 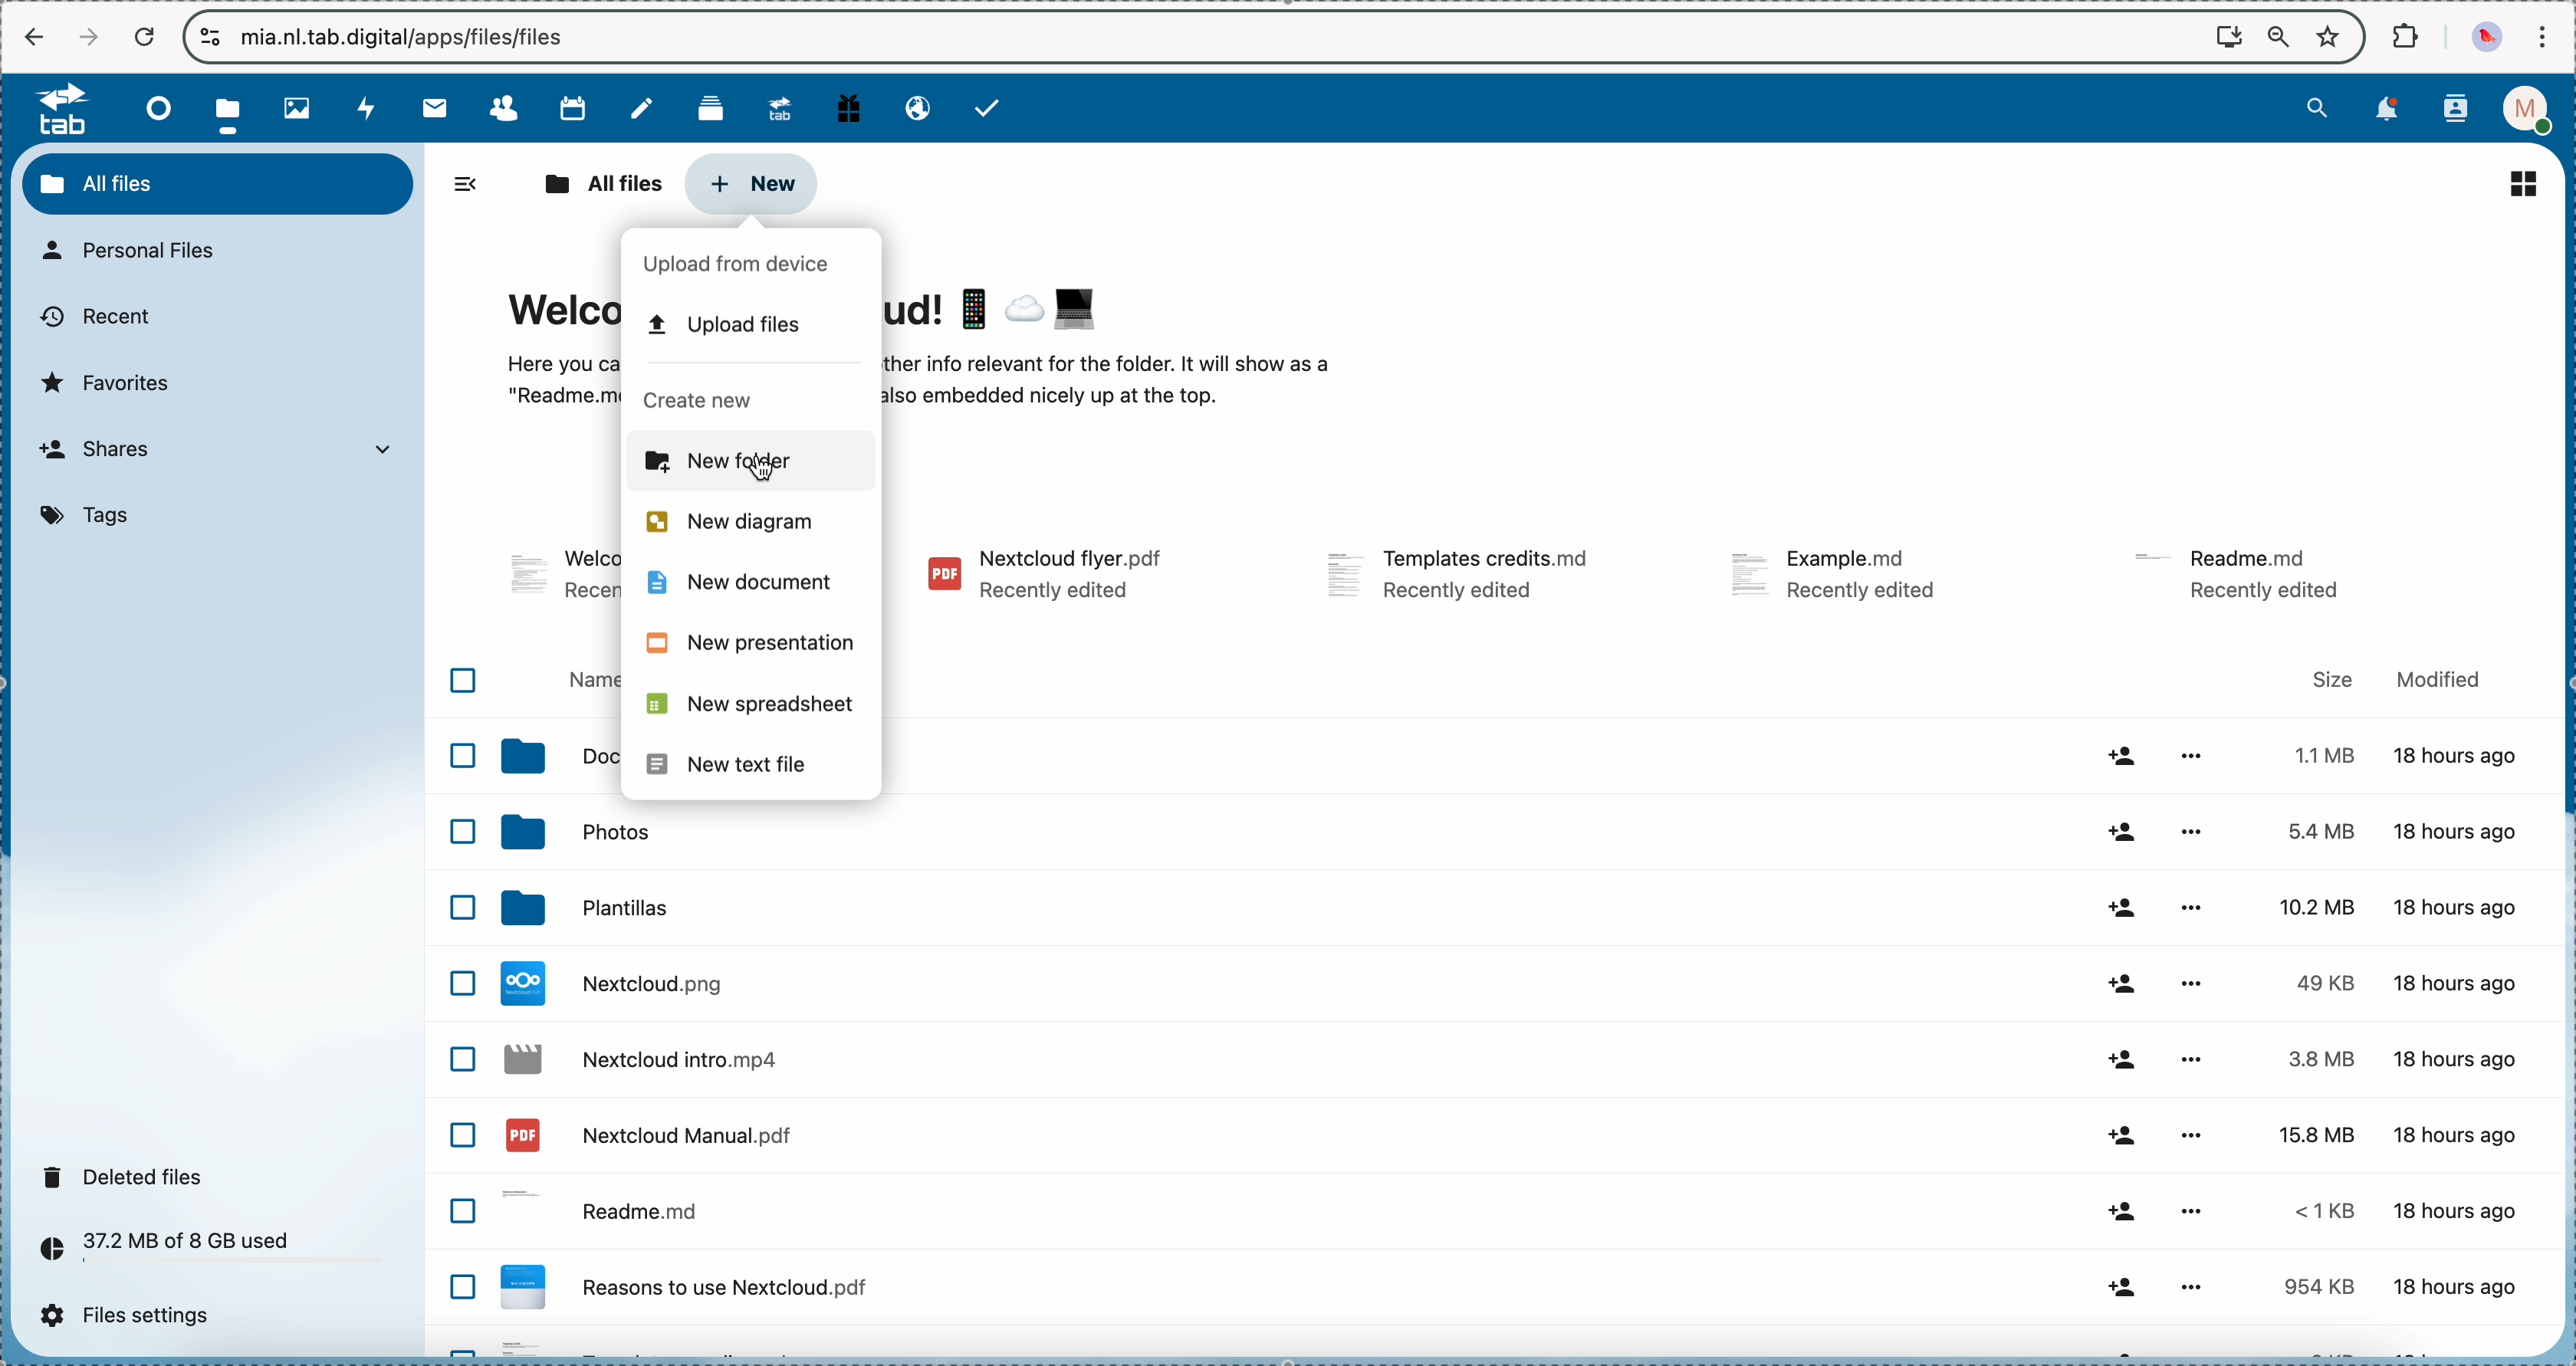 What do you see at coordinates (53, 108) in the screenshot?
I see `tab` at bounding box center [53, 108].